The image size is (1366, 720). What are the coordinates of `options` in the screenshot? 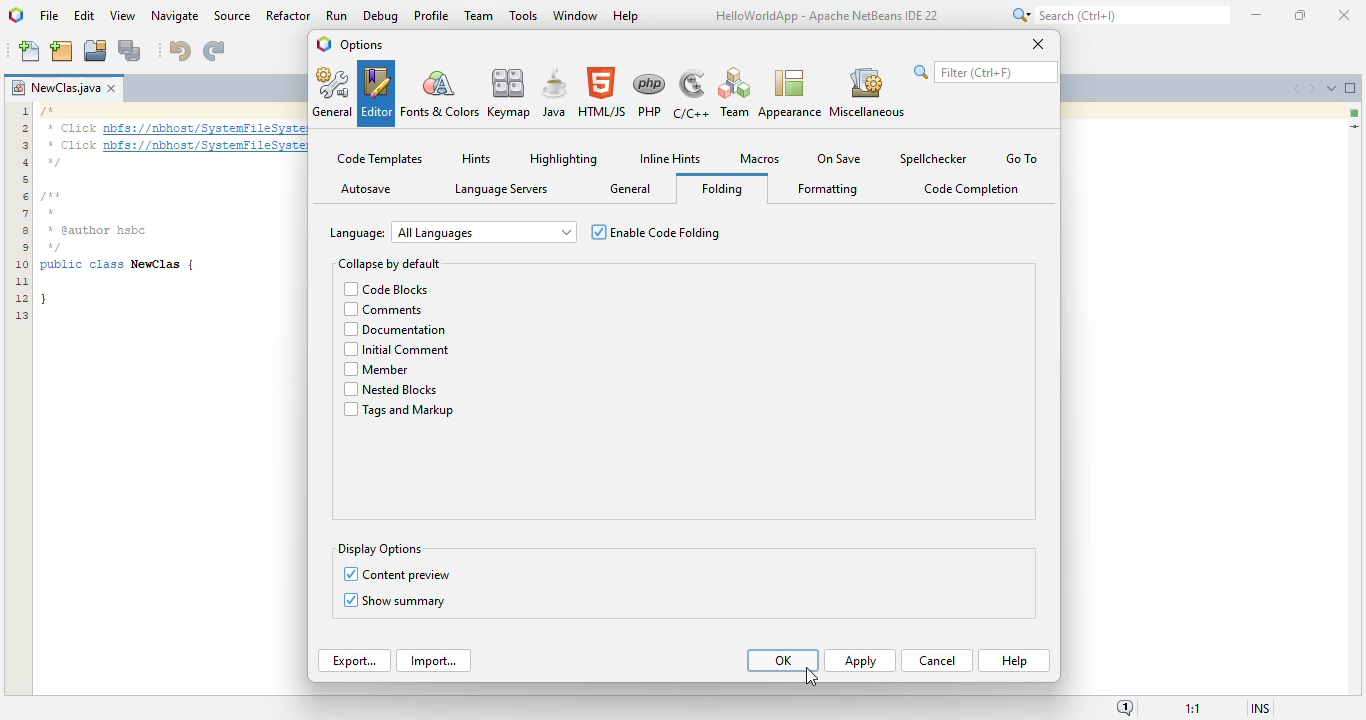 It's located at (362, 45).